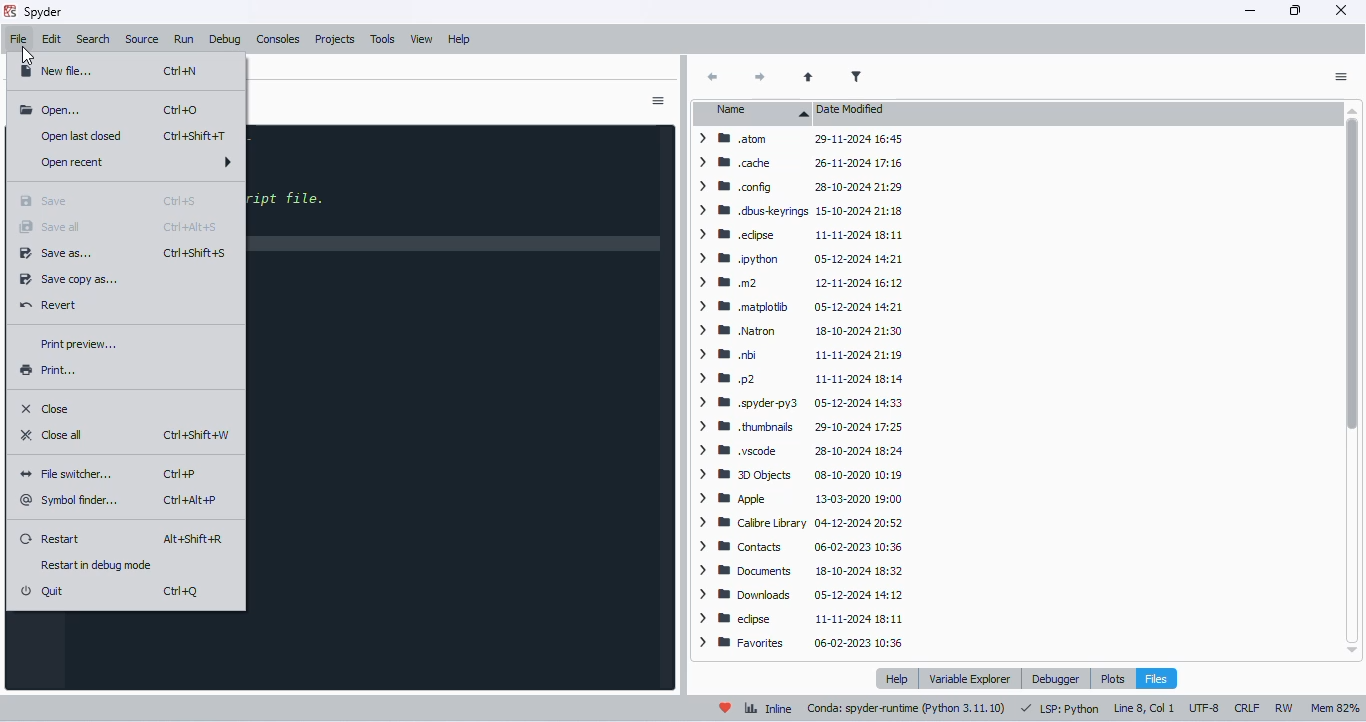  What do you see at coordinates (906, 710) in the screenshot?
I see `conda: spyder-runtime (python 3. 11. 10)` at bounding box center [906, 710].